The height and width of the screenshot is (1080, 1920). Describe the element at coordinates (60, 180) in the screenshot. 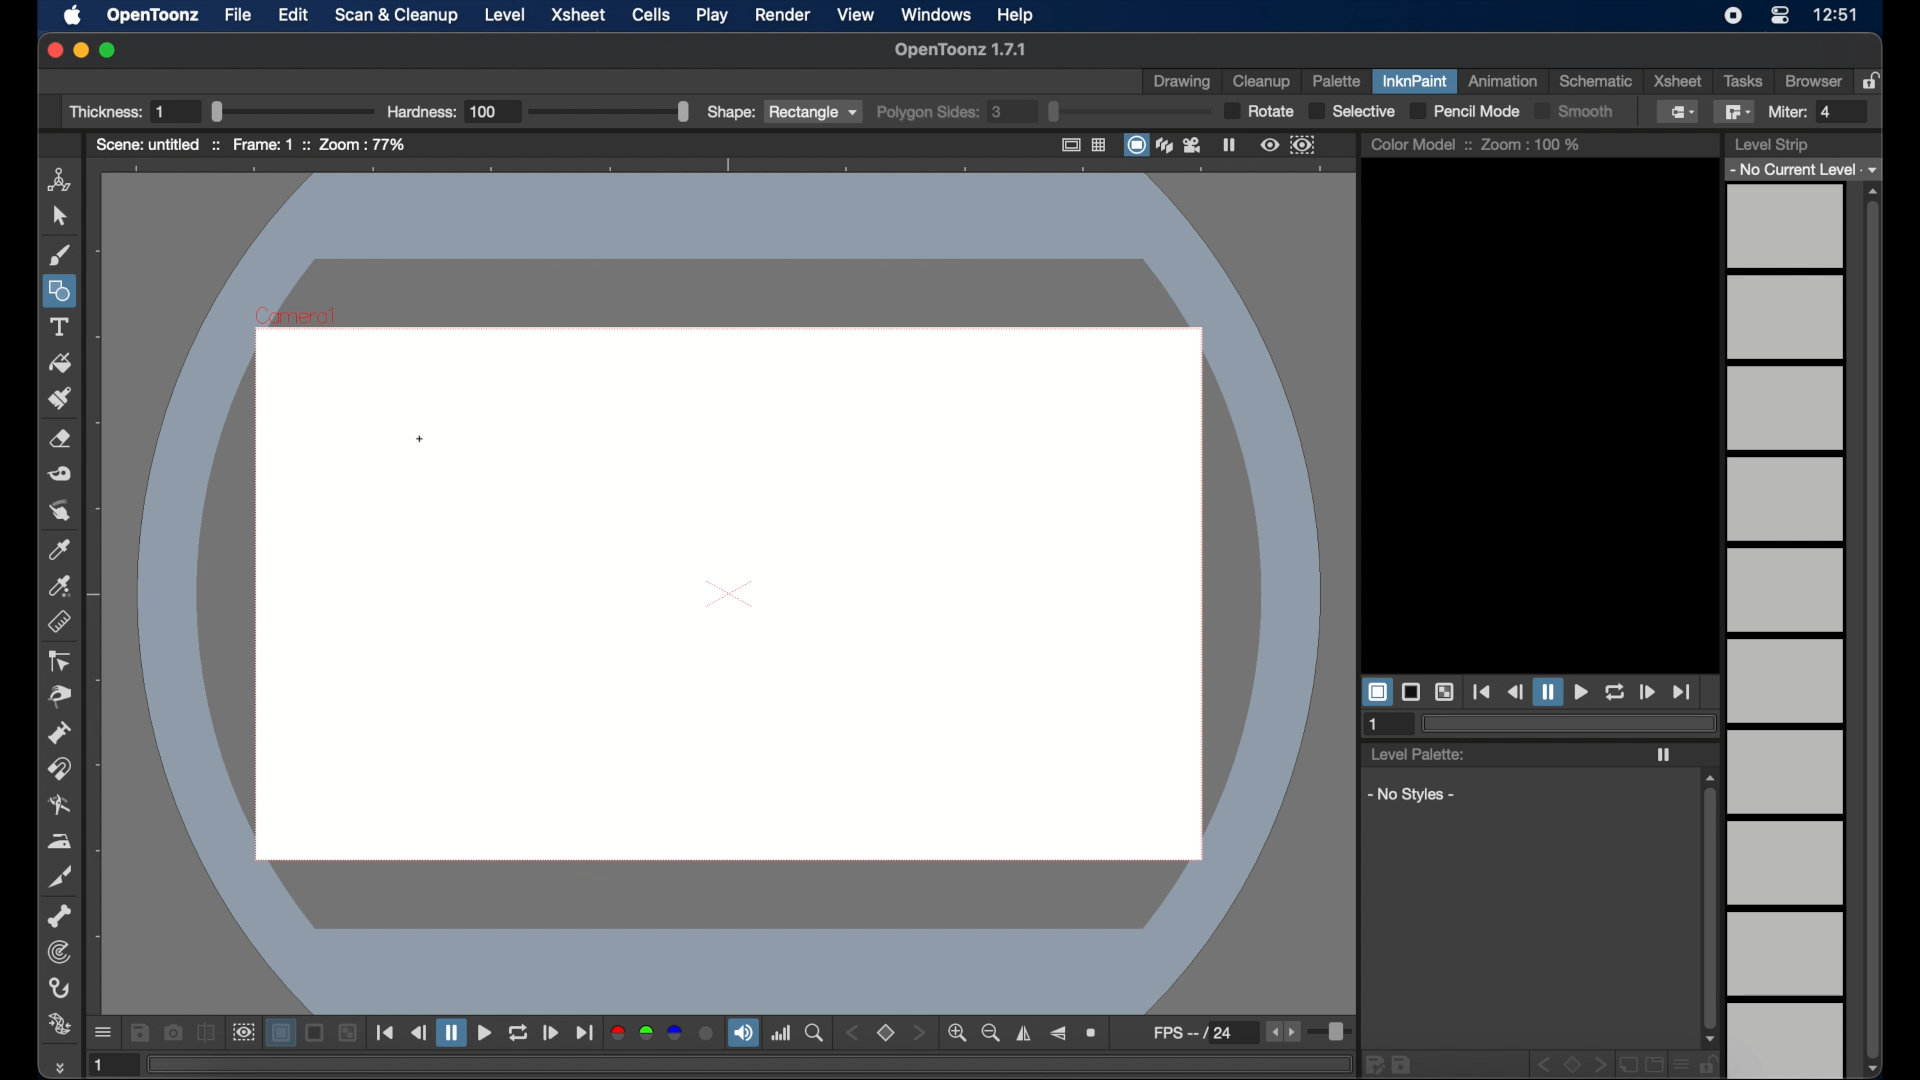

I see `animate tool` at that location.